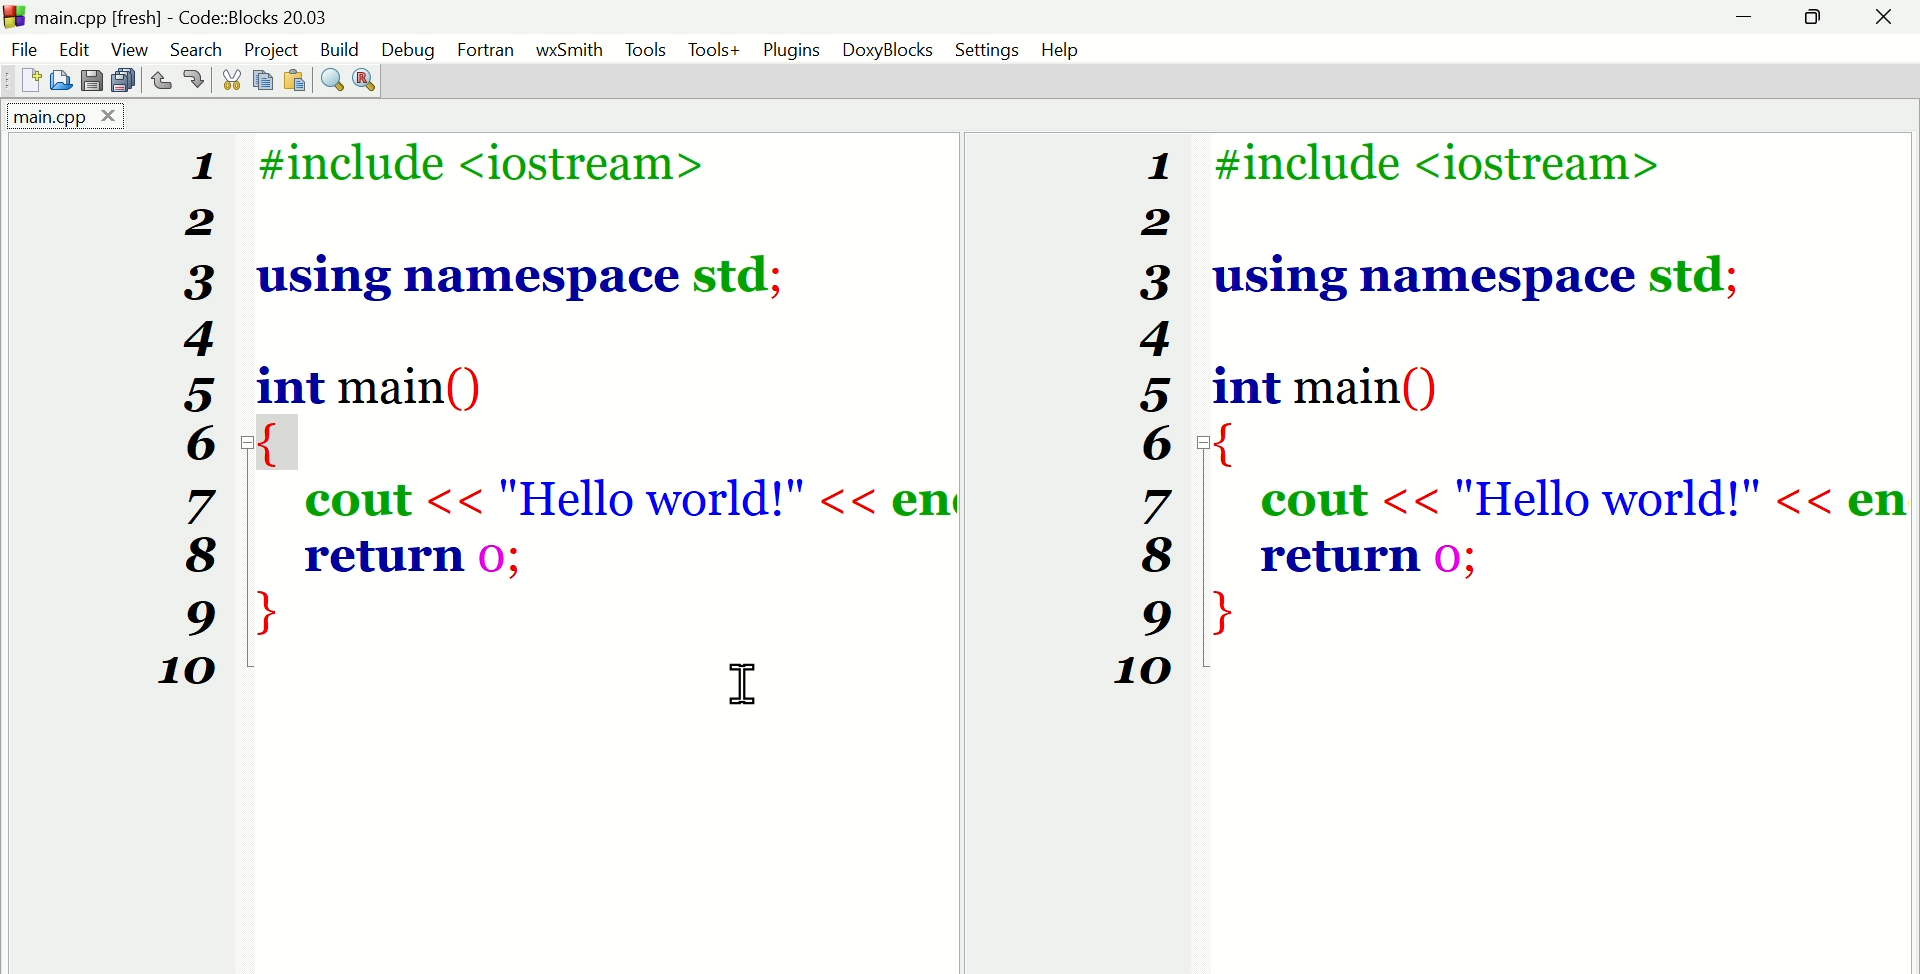 The image size is (1920, 974). What do you see at coordinates (740, 681) in the screenshot?
I see `cursor` at bounding box center [740, 681].